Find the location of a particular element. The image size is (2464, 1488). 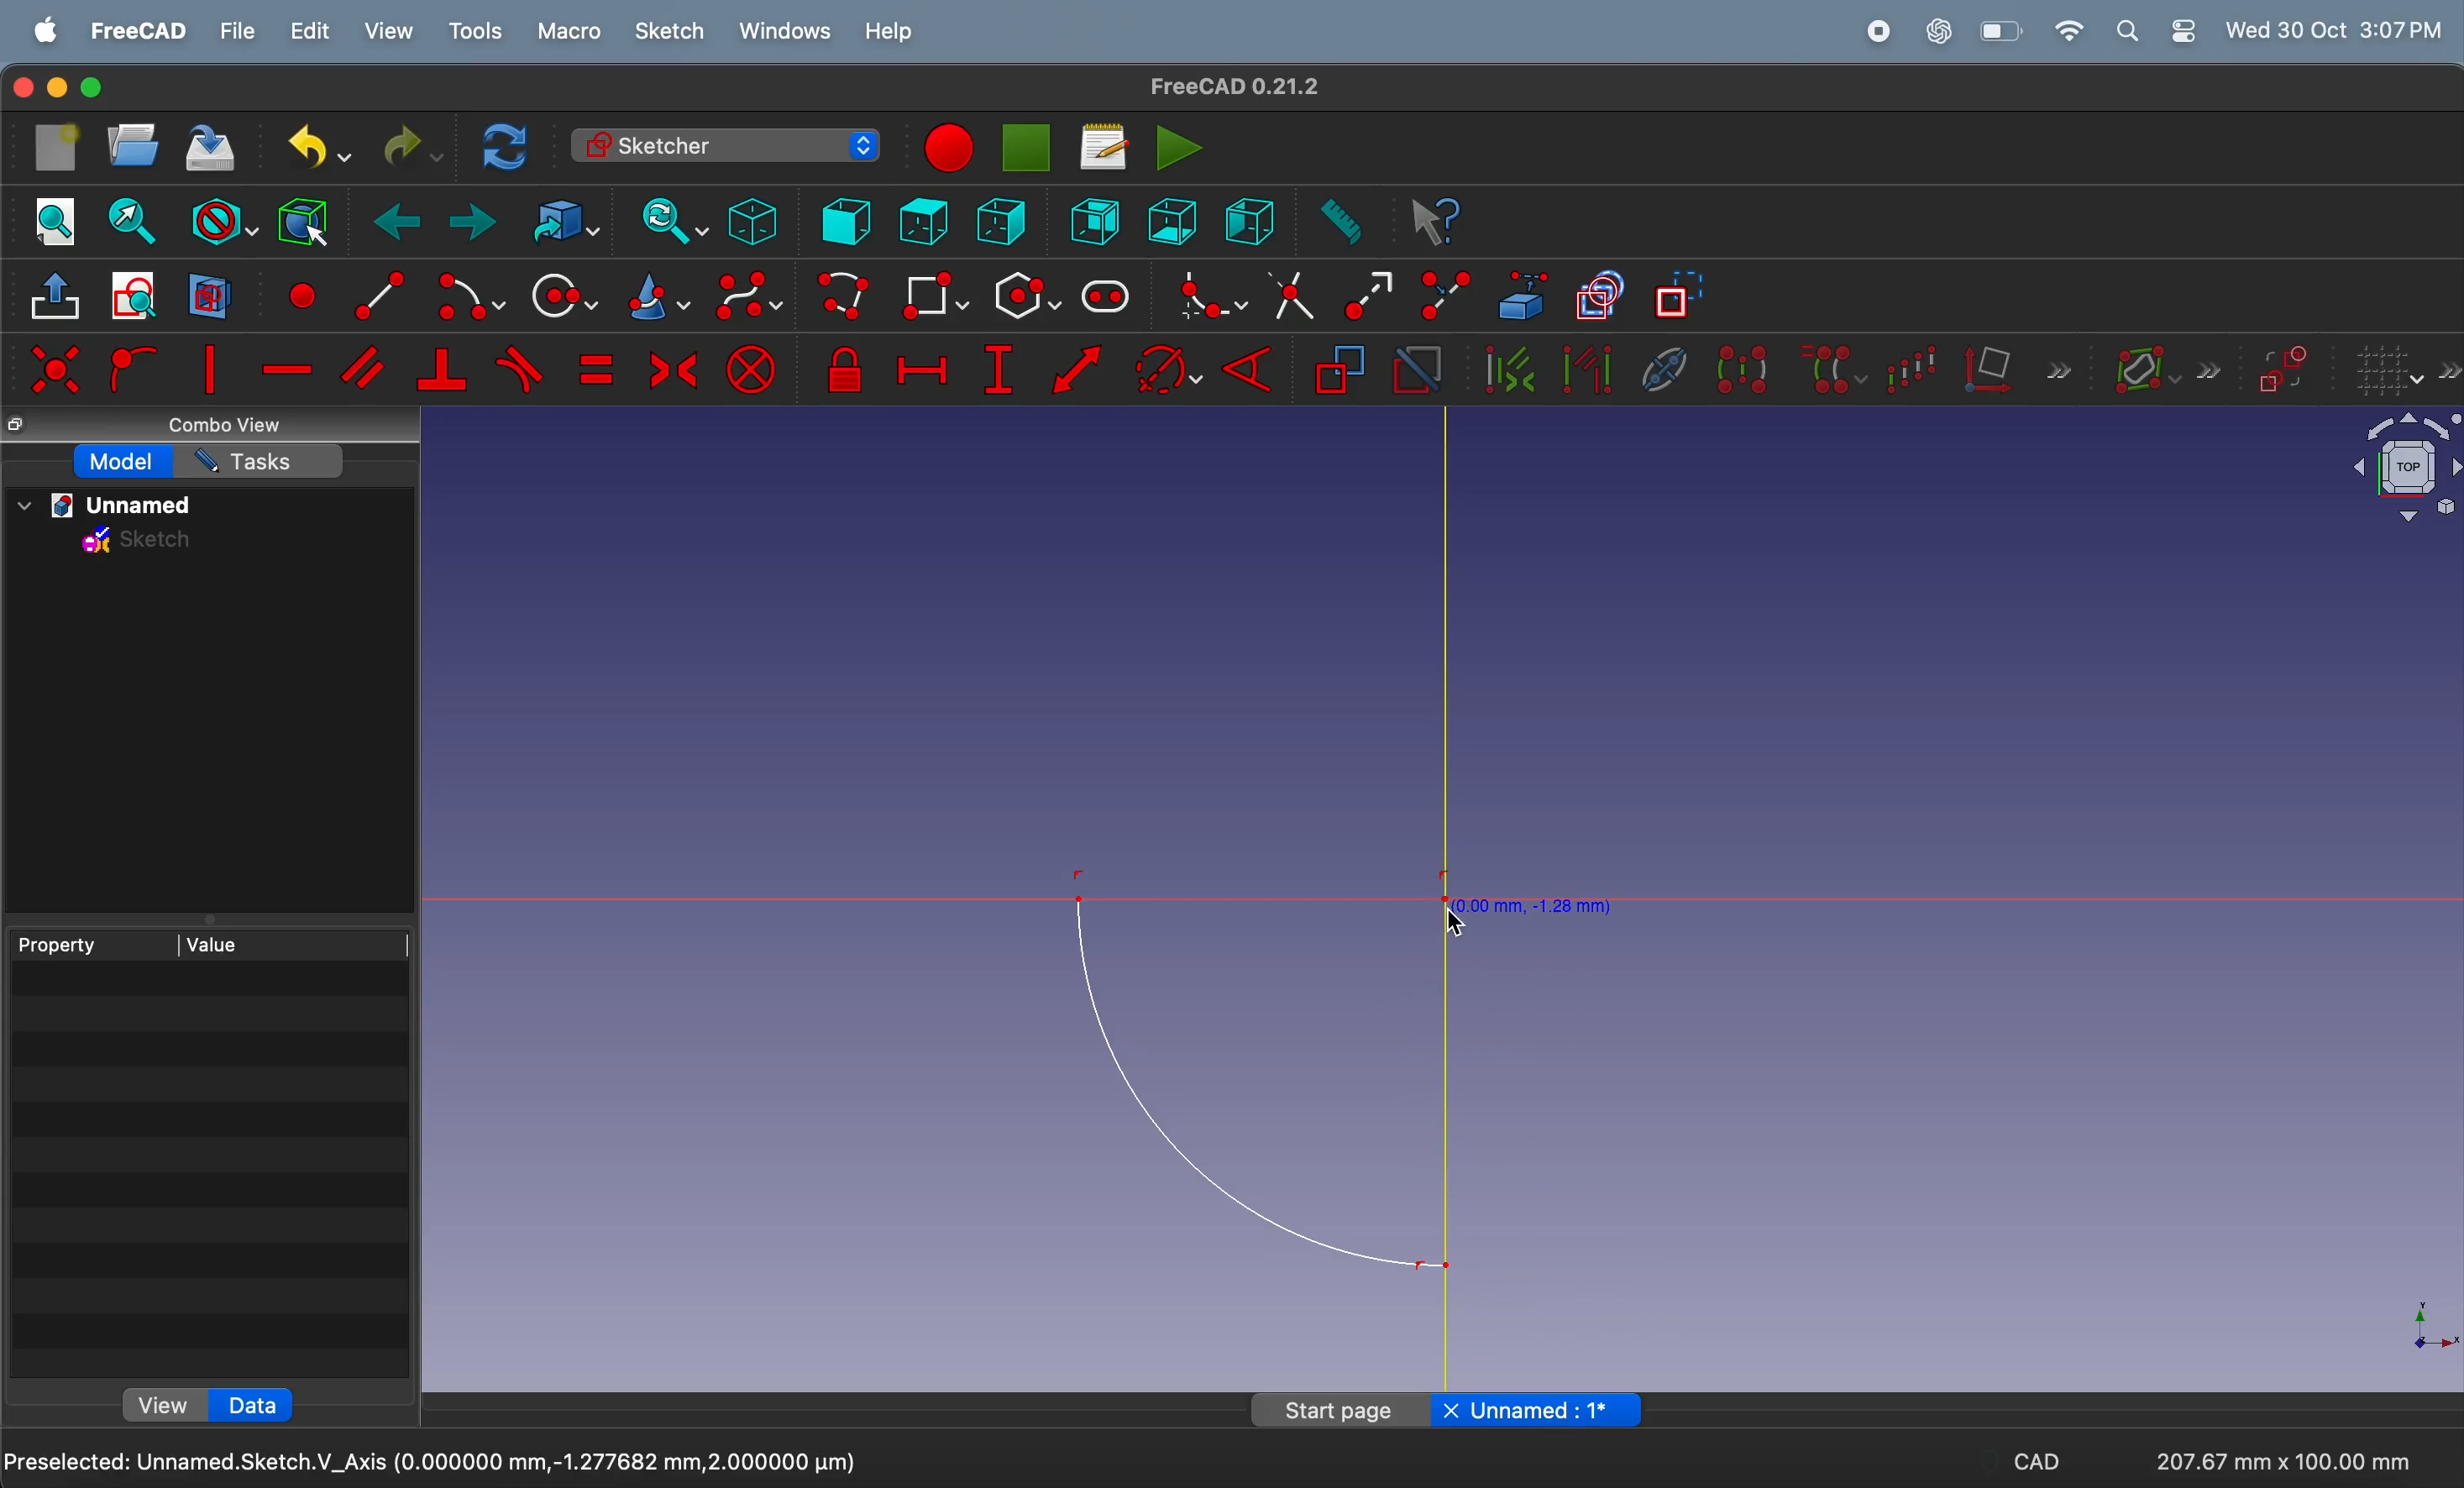

(0.00 mm, -1.28 mm) is located at coordinates (1537, 904).